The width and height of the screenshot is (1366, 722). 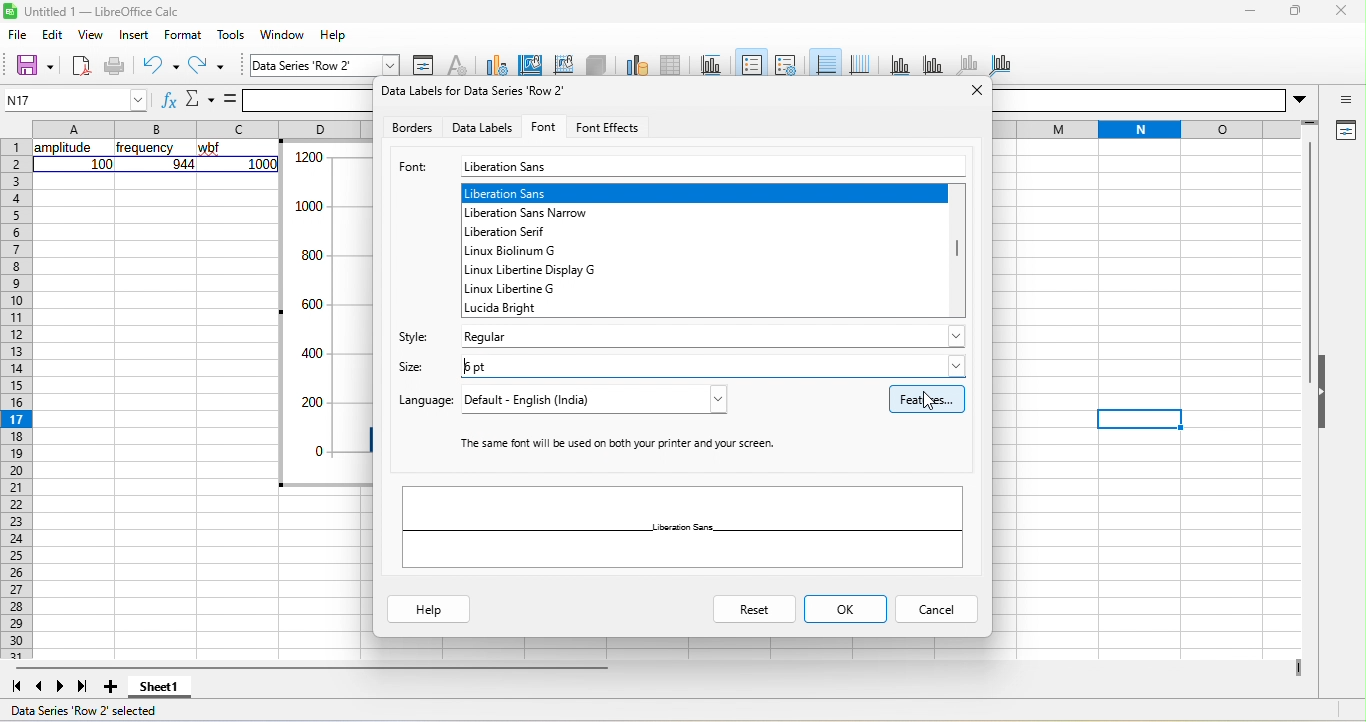 What do you see at coordinates (511, 288) in the screenshot?
I see `linux libertine g` at bounding box center [511, 288].